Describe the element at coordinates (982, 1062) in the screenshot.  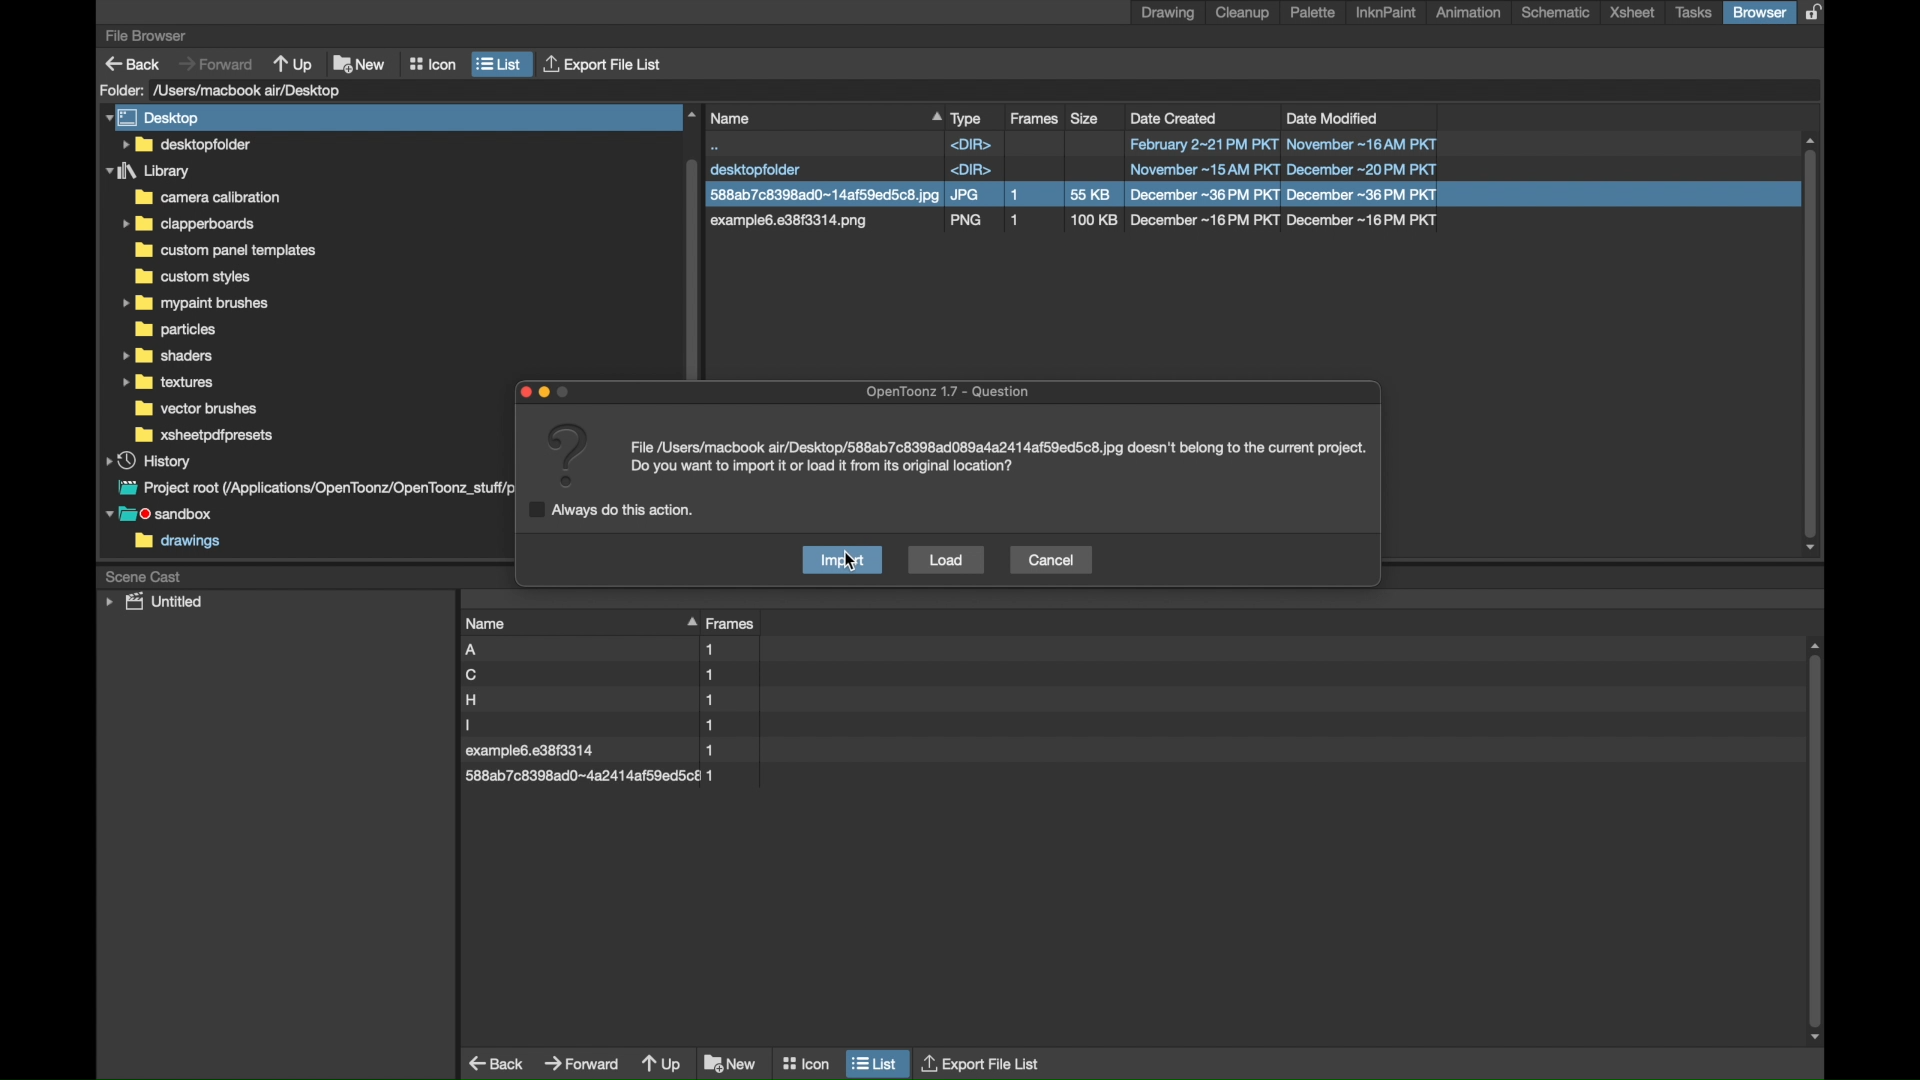
I see `export file list` at that location.